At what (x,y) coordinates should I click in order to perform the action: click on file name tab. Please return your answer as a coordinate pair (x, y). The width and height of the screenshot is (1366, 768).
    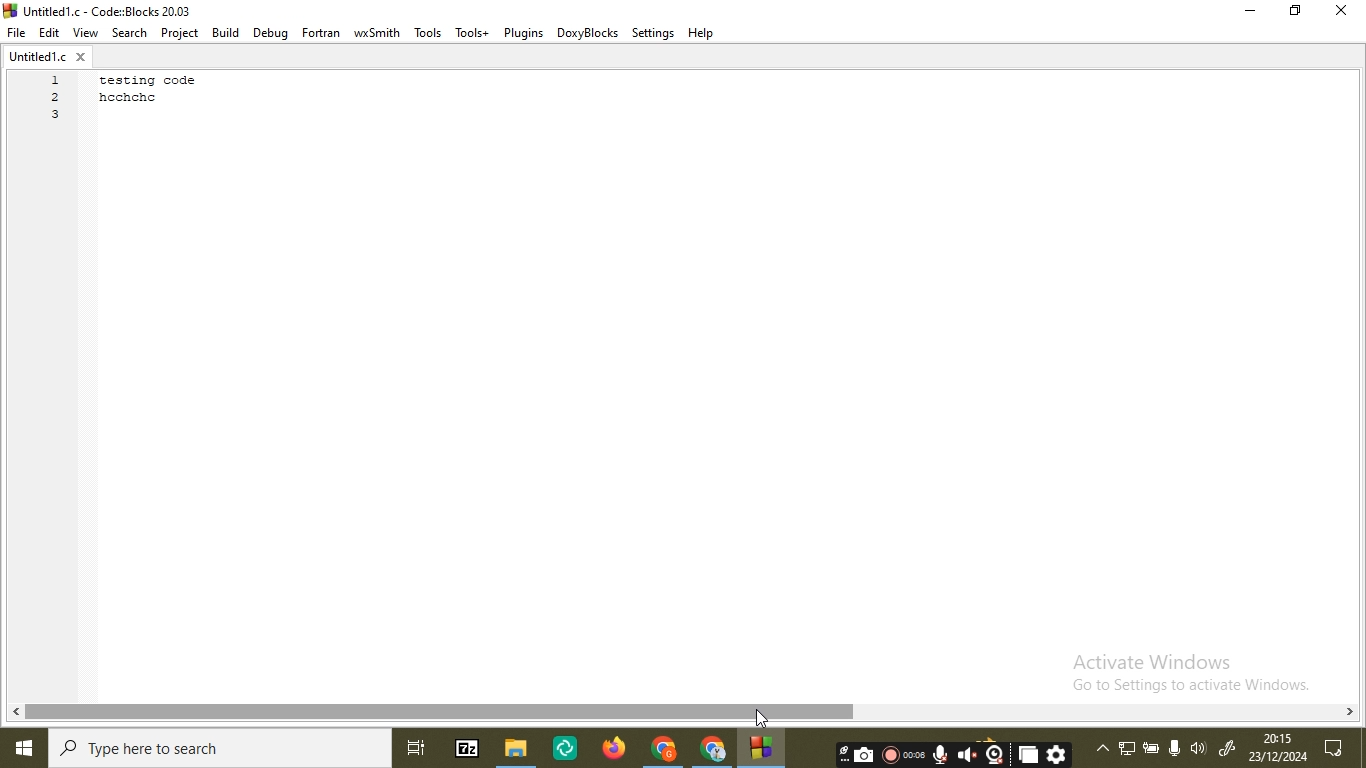
    Looking at the image, I should click on (51, 58).